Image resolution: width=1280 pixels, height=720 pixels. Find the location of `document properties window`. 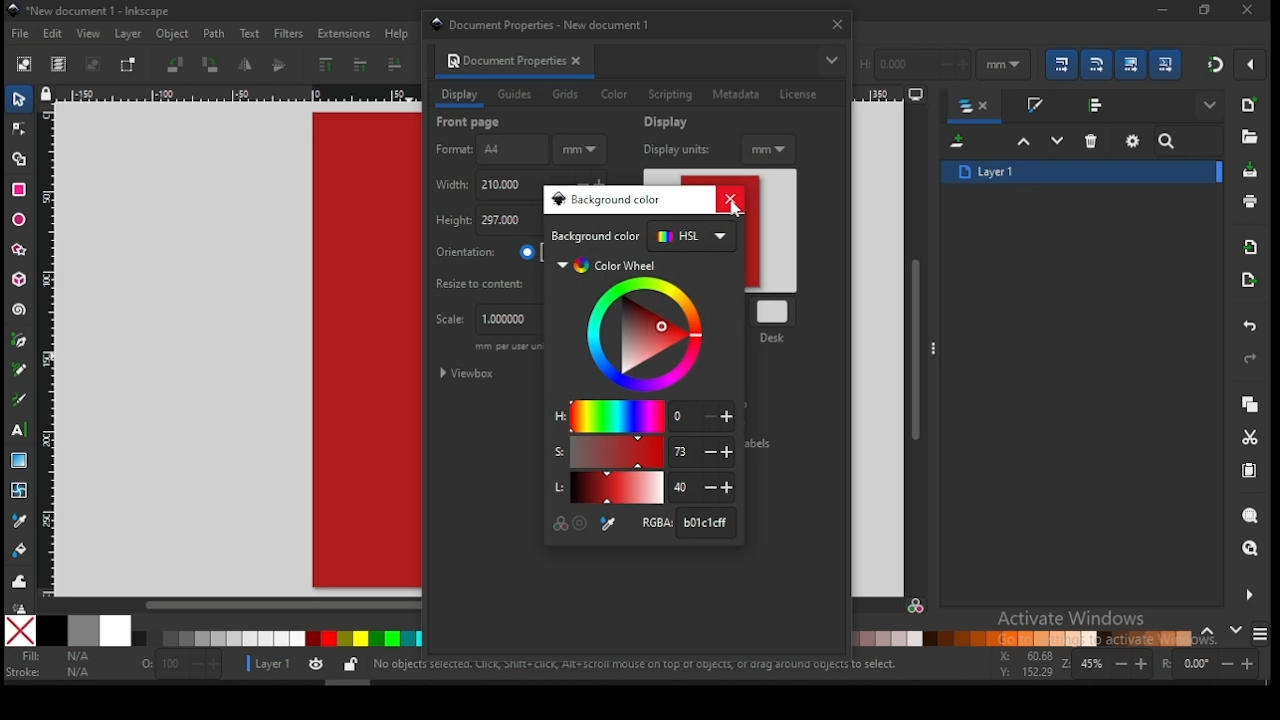

document properties window is located at coordinates (548, 24).